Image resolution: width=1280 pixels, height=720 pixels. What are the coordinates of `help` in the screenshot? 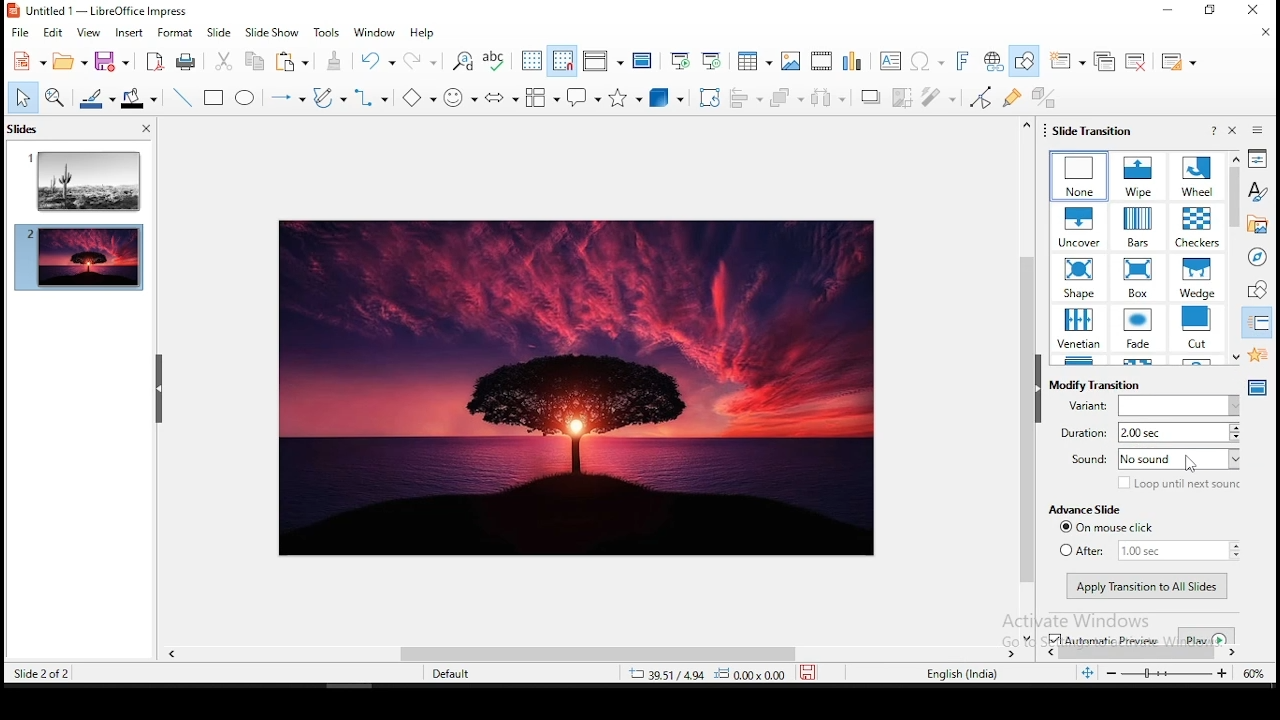 It's located at (423, 34).